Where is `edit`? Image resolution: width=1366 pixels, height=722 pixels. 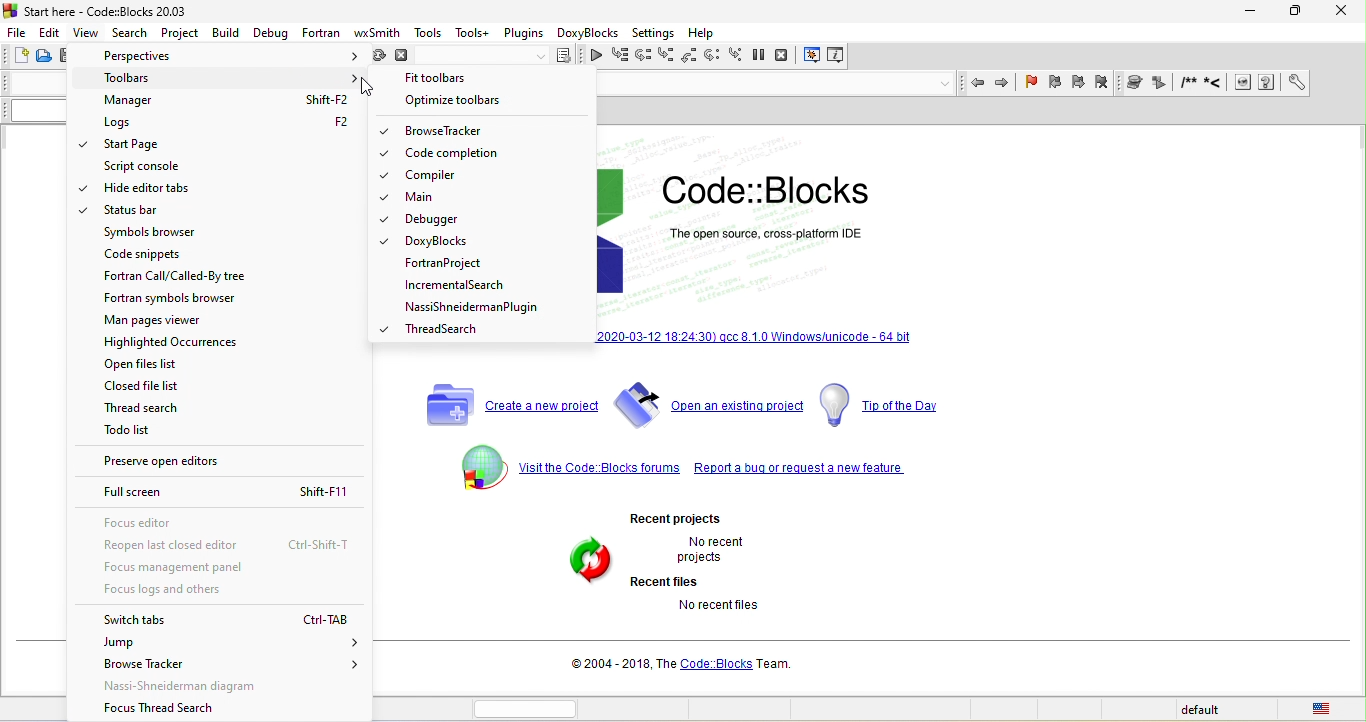 edit is located at coordinates (51, 31).